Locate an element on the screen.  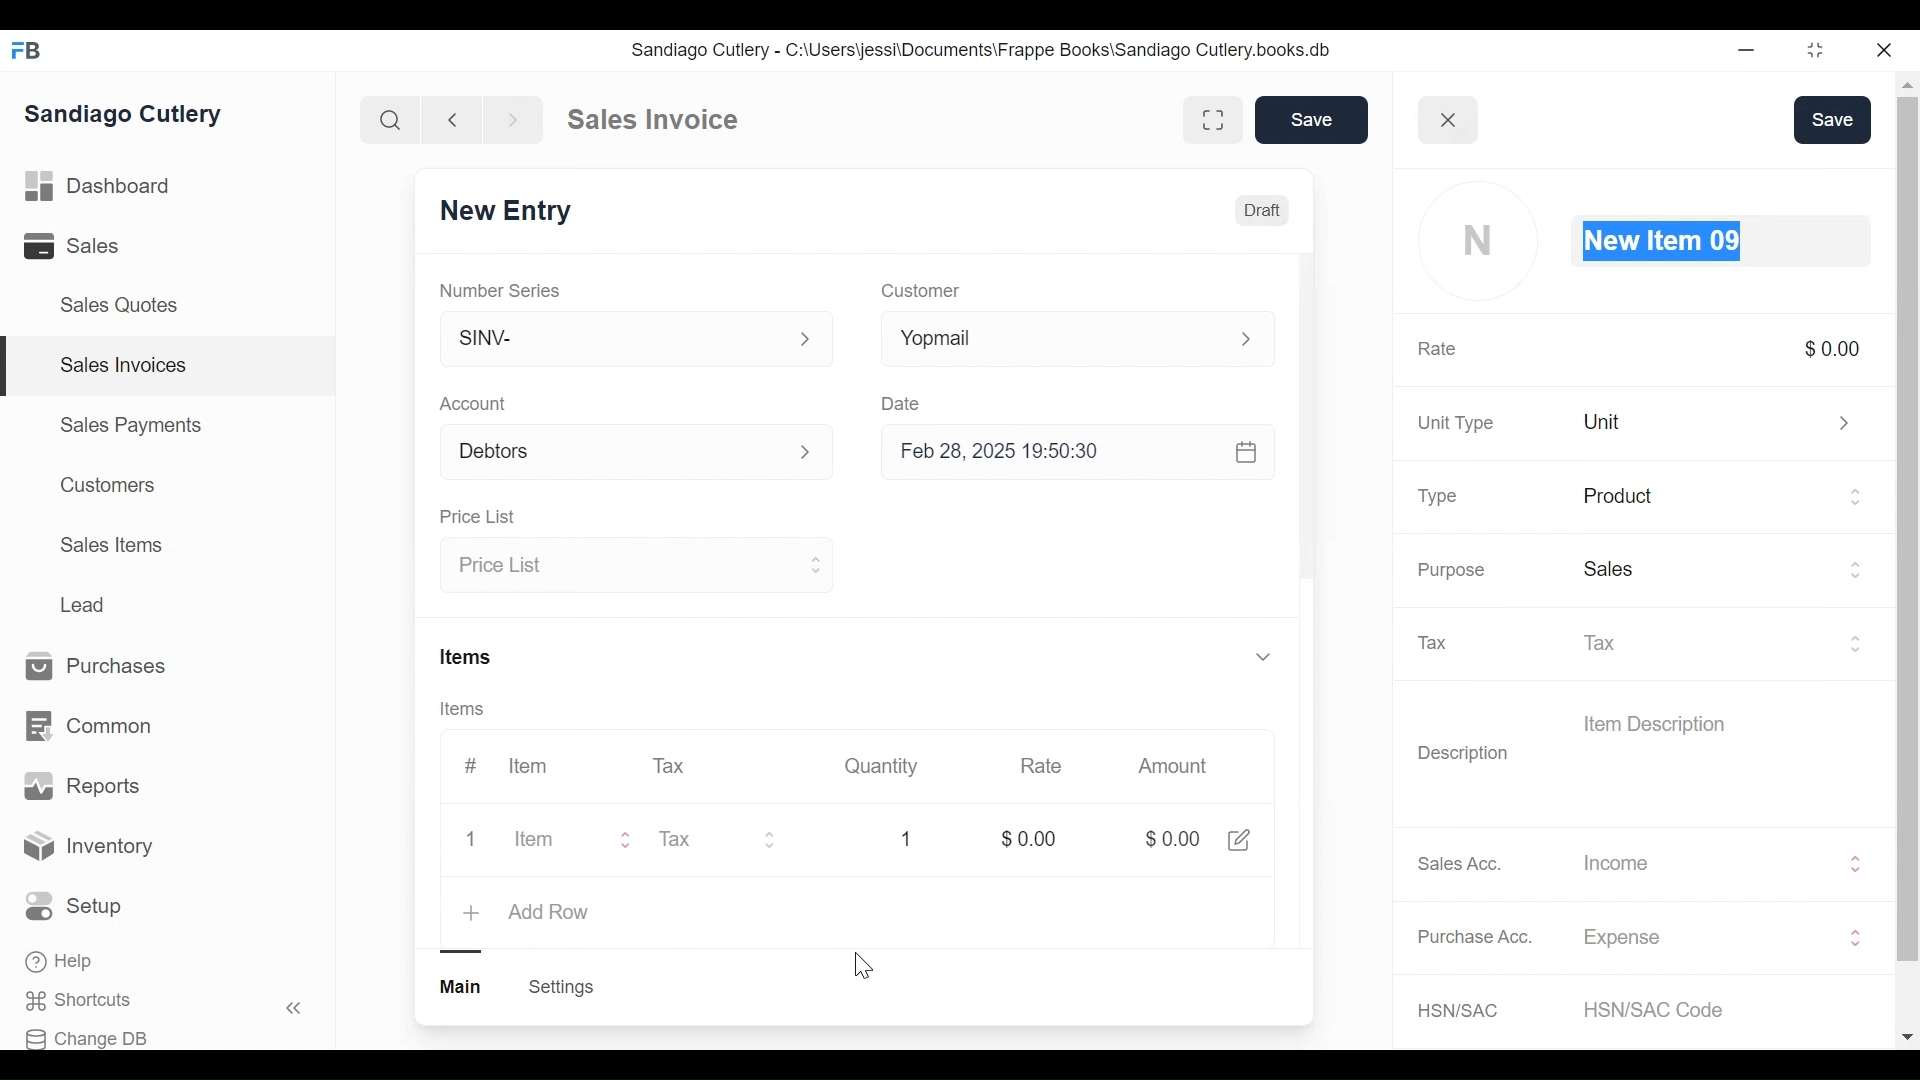
Purpose is located at coordinates (1450, 570).